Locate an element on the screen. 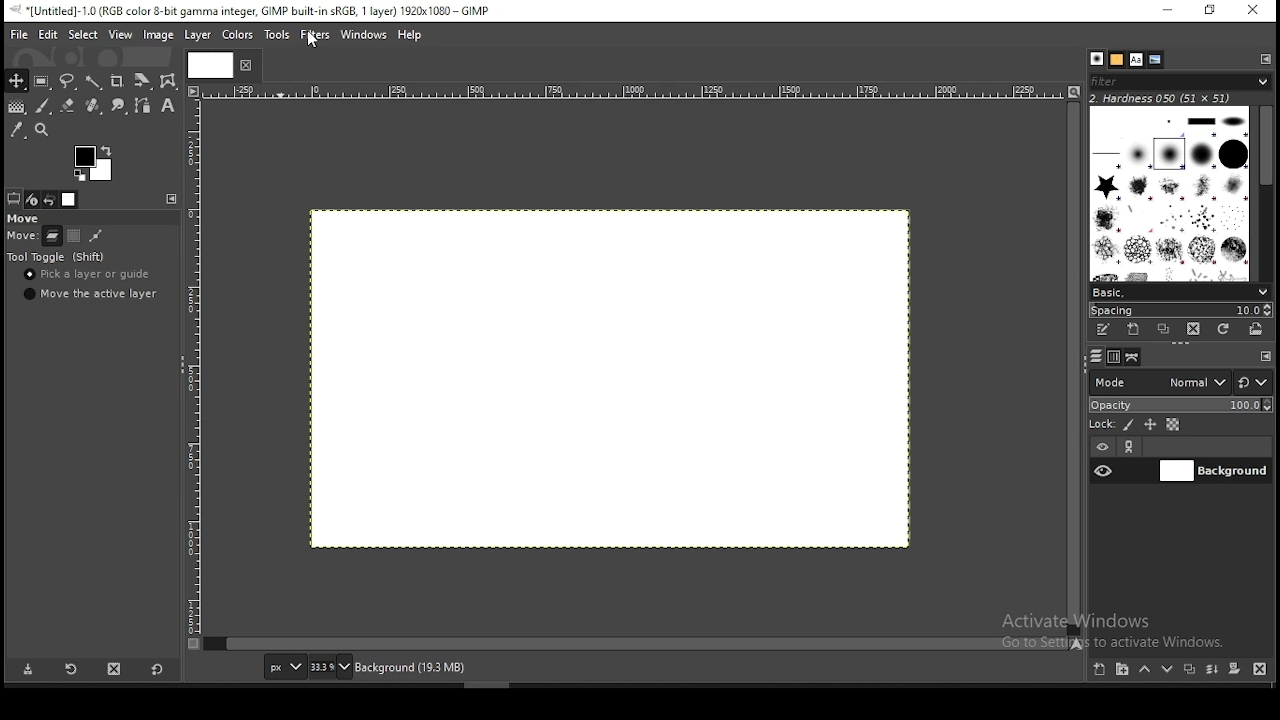 Image resolution: width=1280 pixels, height=720 pixels. create a new brush is located at coordinates (1135, 330).